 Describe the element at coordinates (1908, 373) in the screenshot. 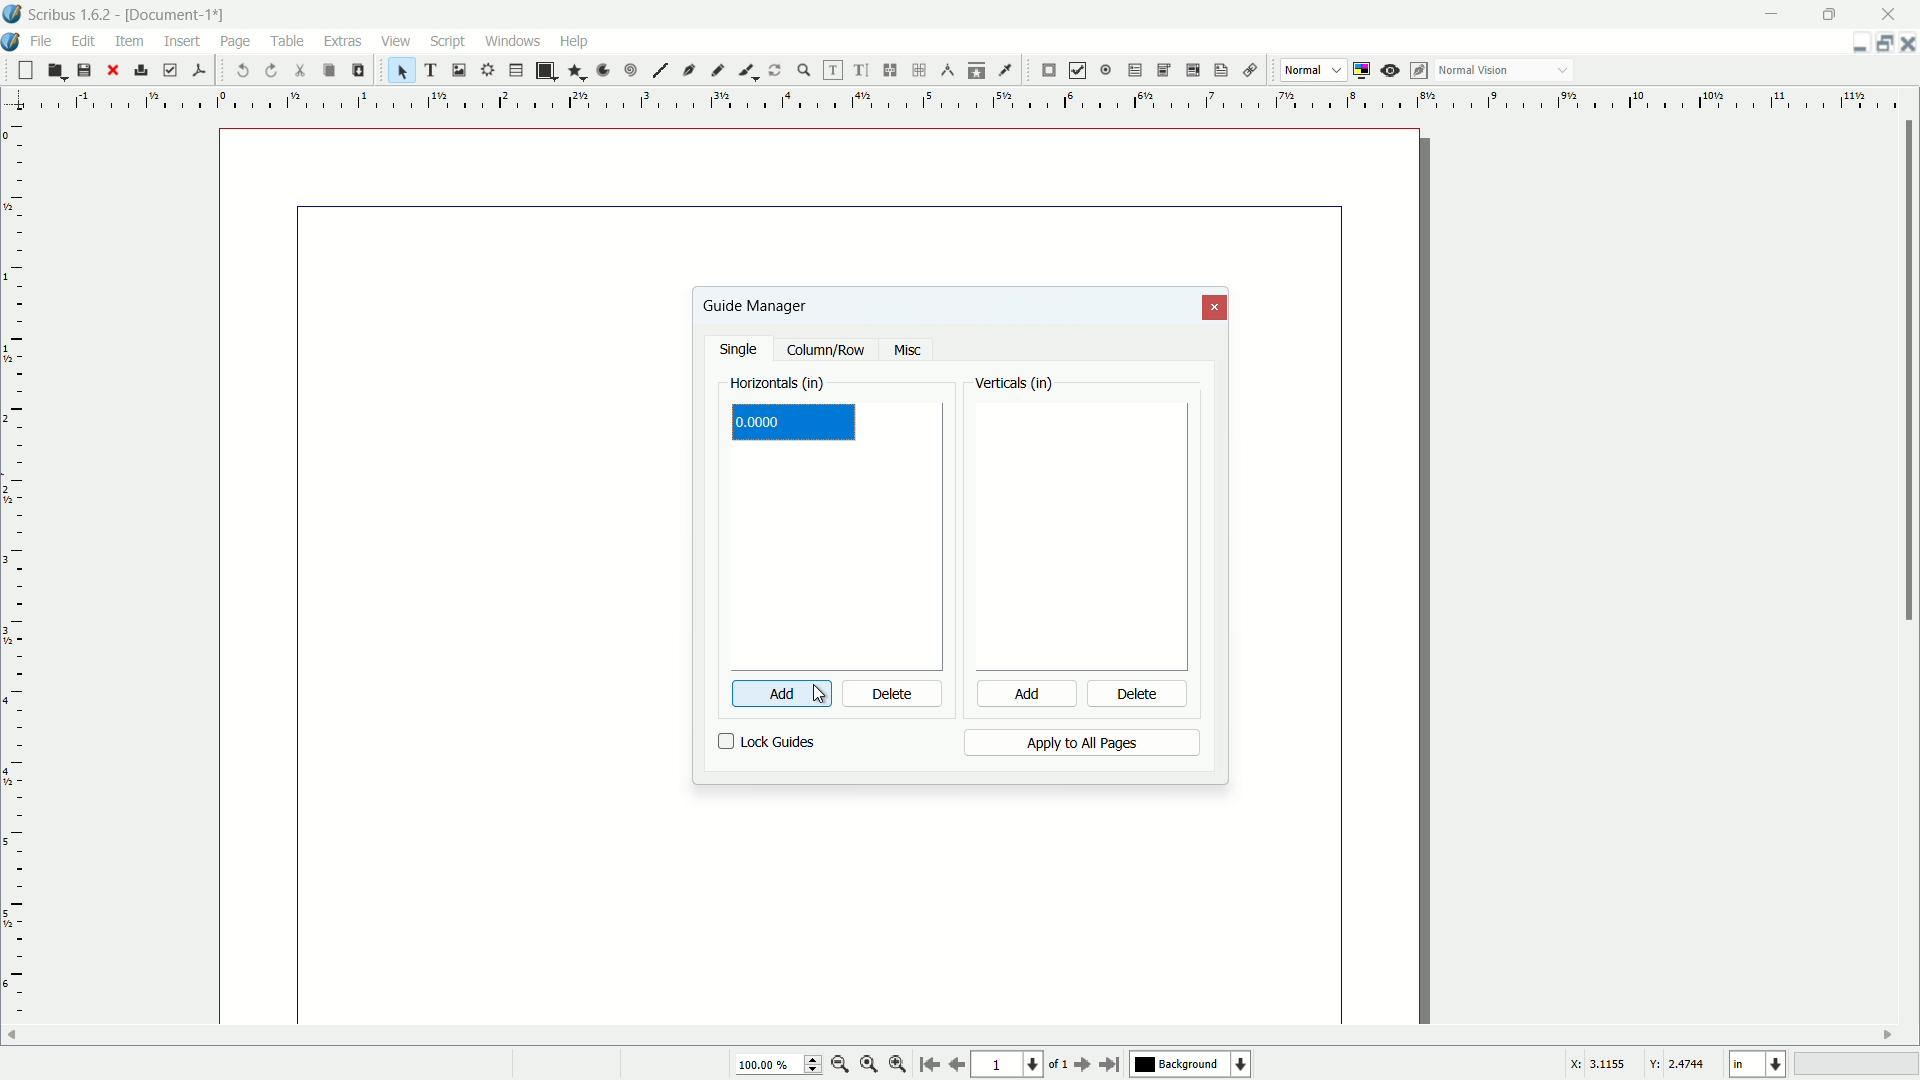

I see `scroll bar` at that location.